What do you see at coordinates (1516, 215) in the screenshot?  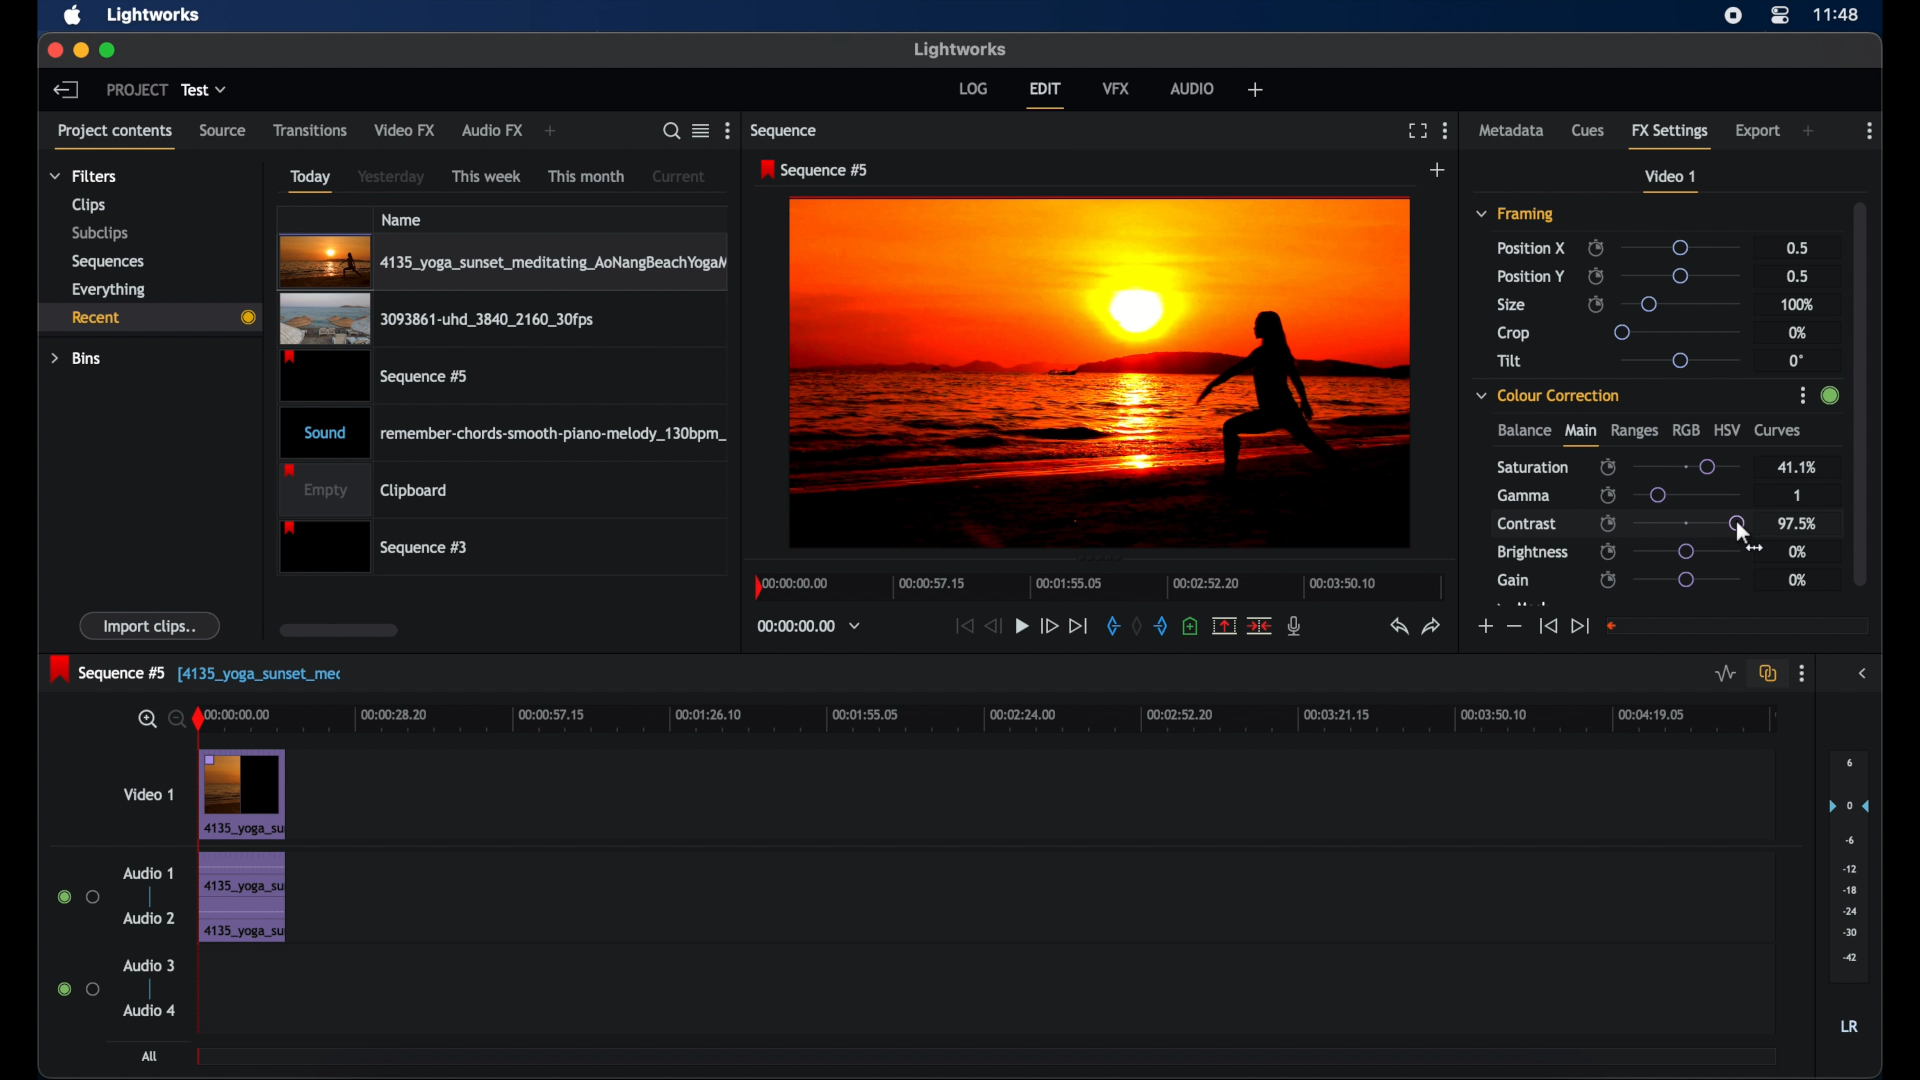 I see `framing` at bounding box center [1516, 215].